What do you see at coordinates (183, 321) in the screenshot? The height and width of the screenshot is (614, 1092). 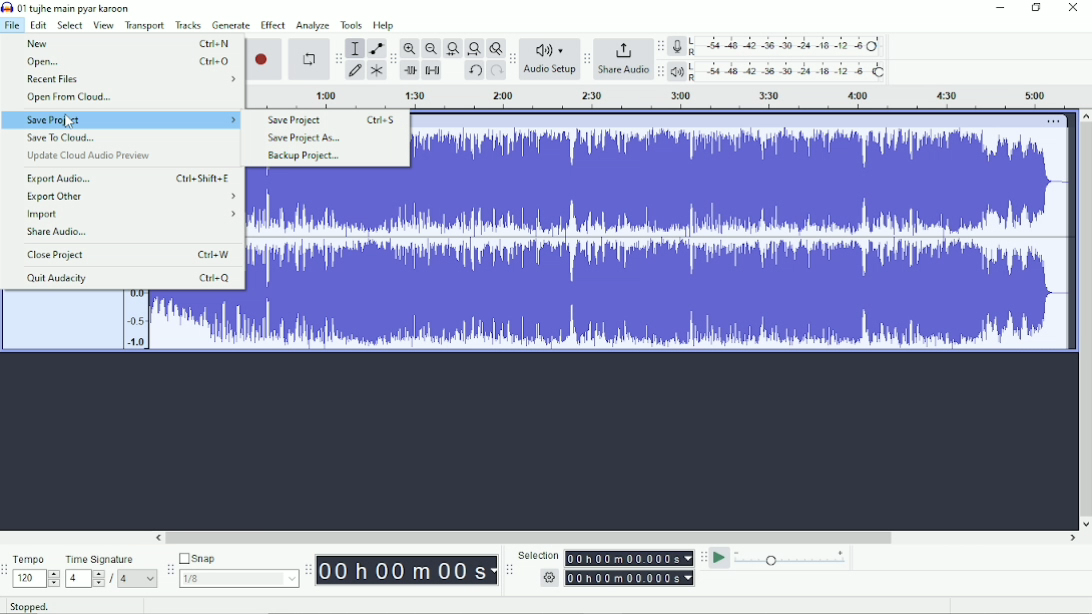 I see `Audio` at bounding box center [183, 321].